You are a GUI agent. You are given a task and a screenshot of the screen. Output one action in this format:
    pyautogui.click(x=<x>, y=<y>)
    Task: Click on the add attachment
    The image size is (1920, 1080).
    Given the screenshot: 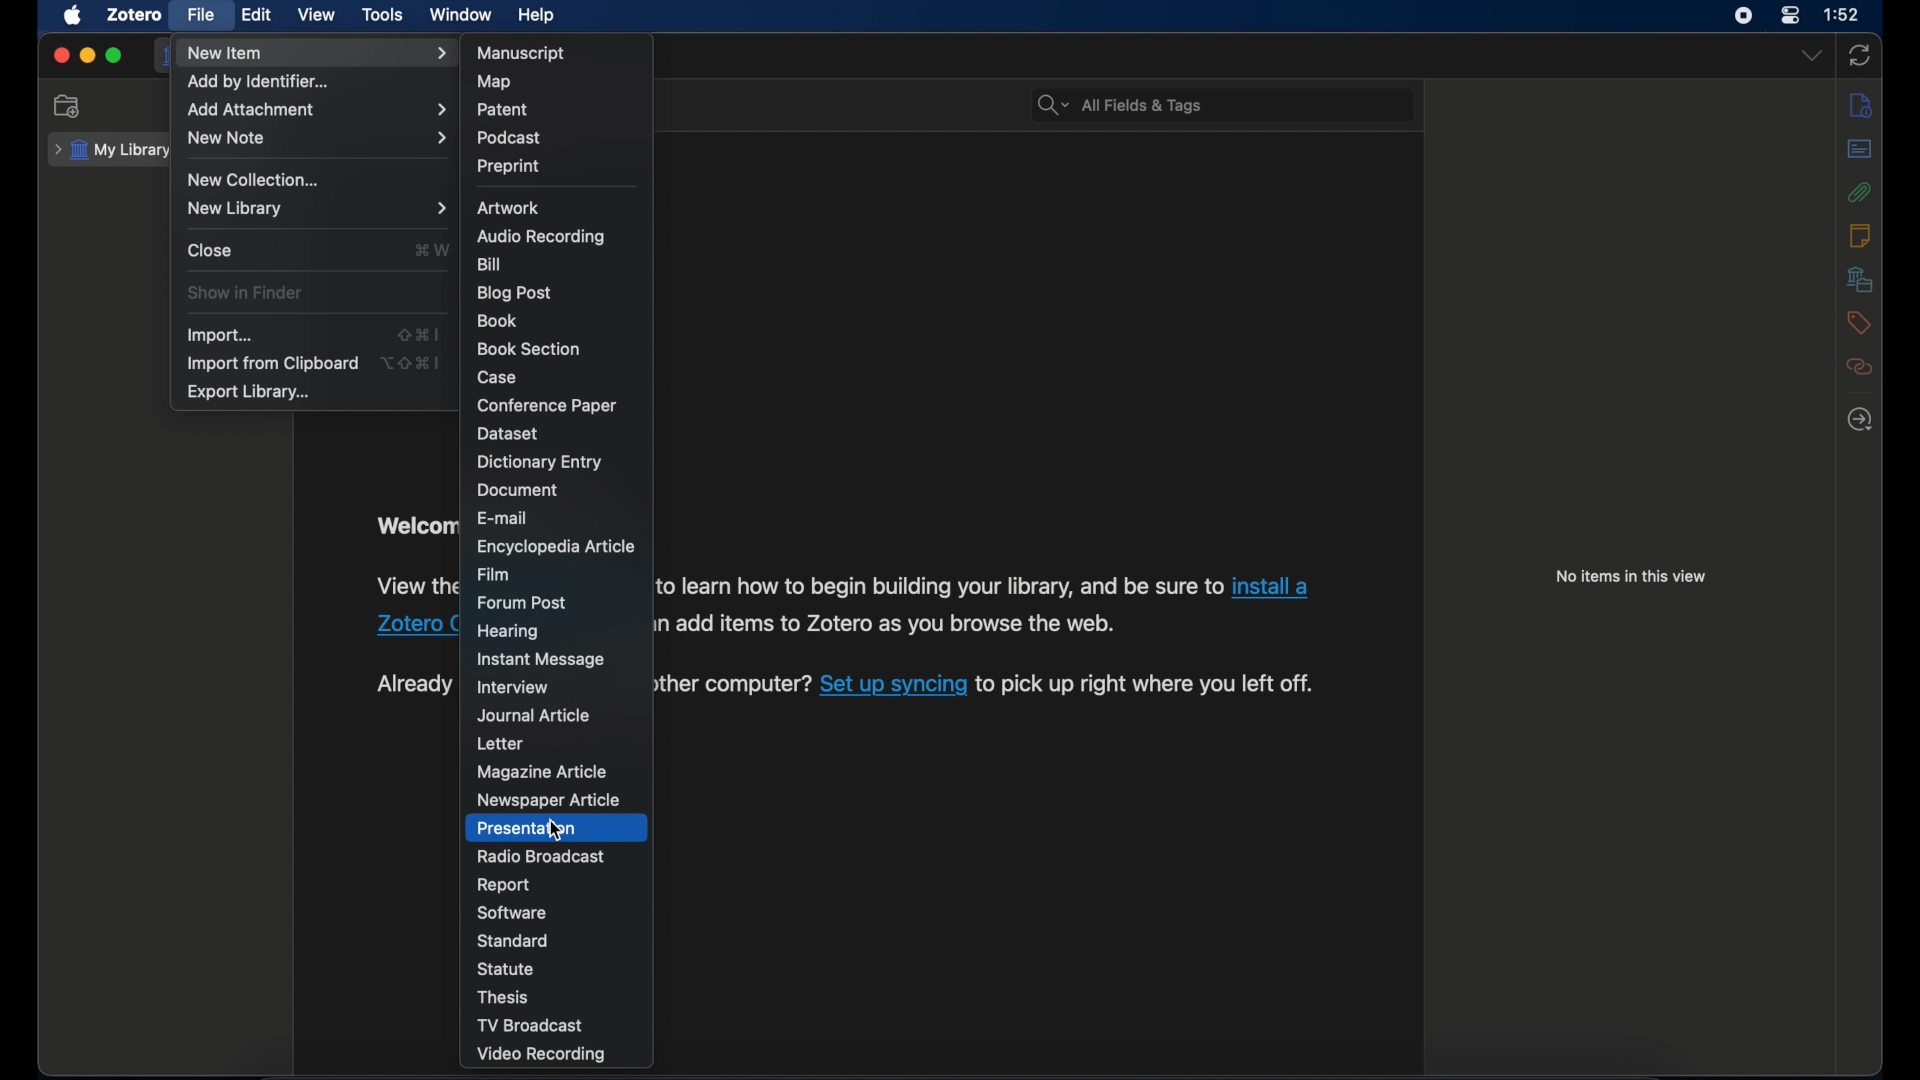 What is the action you would take?
    pyautogui.click(x=316, y=110)
    